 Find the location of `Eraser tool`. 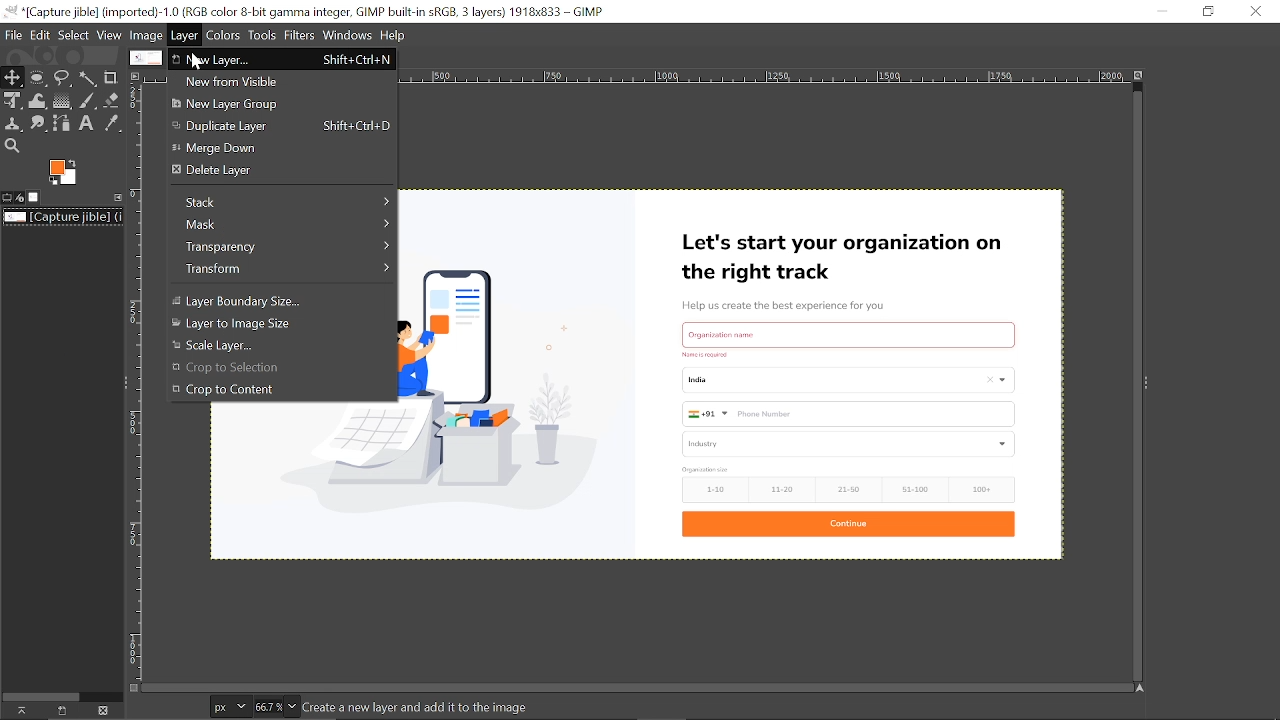

Eraser tool is located at coordinates (112, 99).